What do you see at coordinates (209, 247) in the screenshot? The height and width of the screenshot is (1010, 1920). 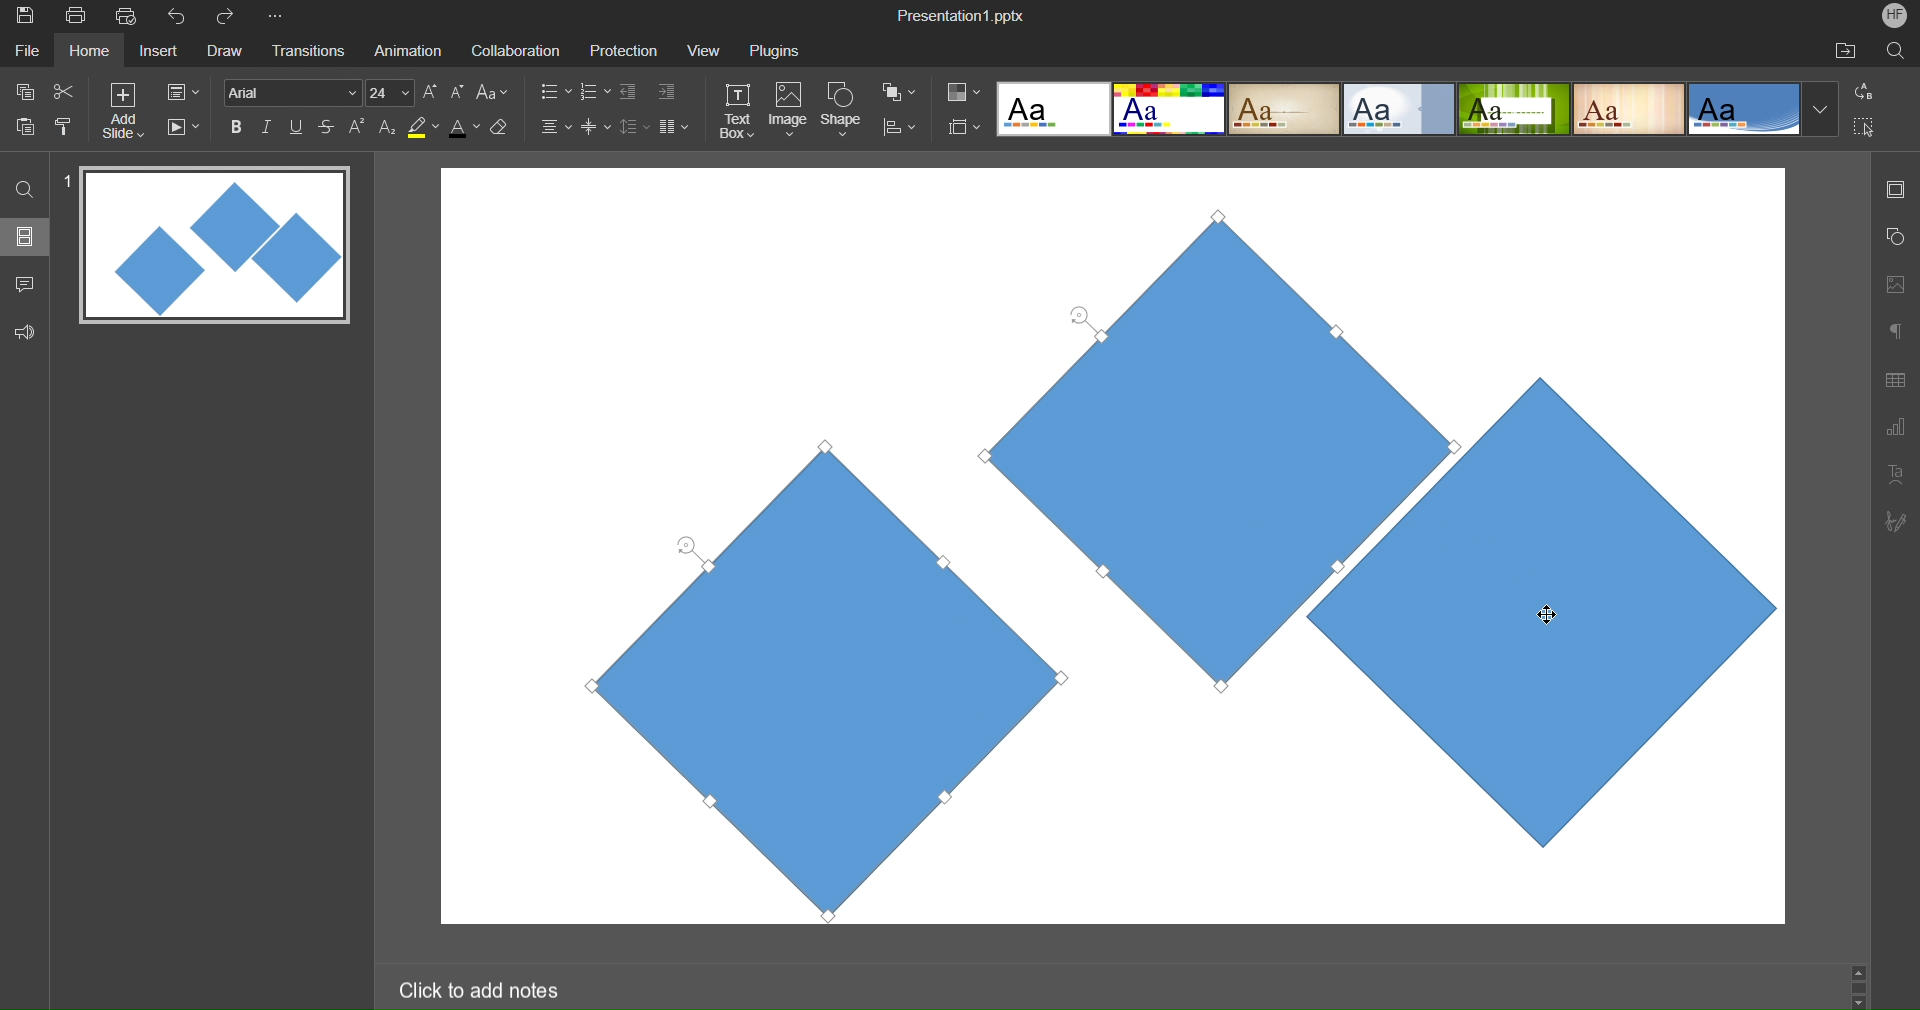 I see `slide 1` at bounding box center [209, 247].